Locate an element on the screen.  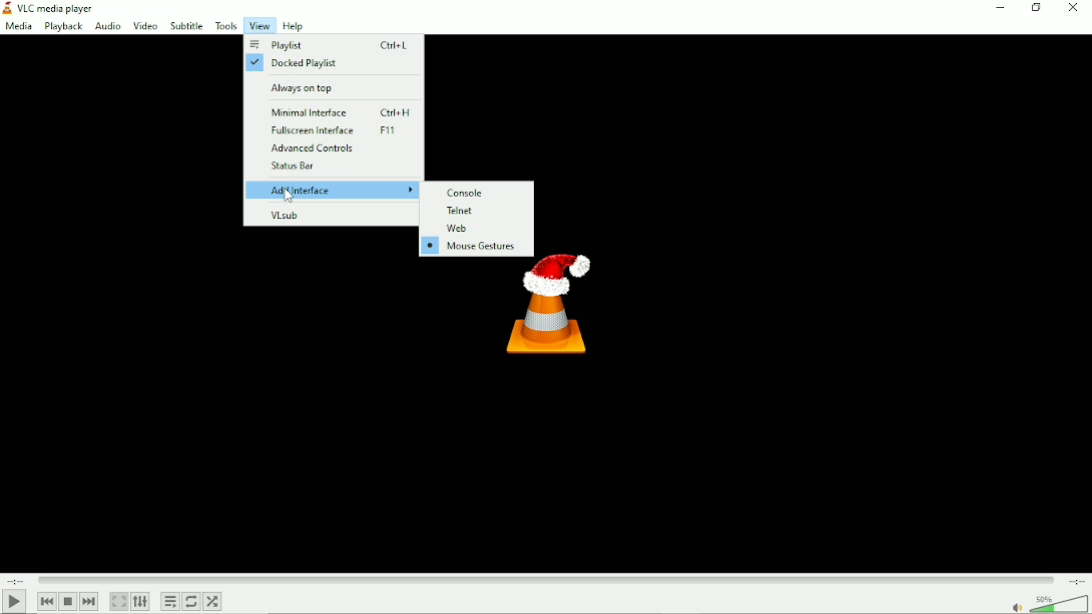
Playback is located at coordinates (63, 27).